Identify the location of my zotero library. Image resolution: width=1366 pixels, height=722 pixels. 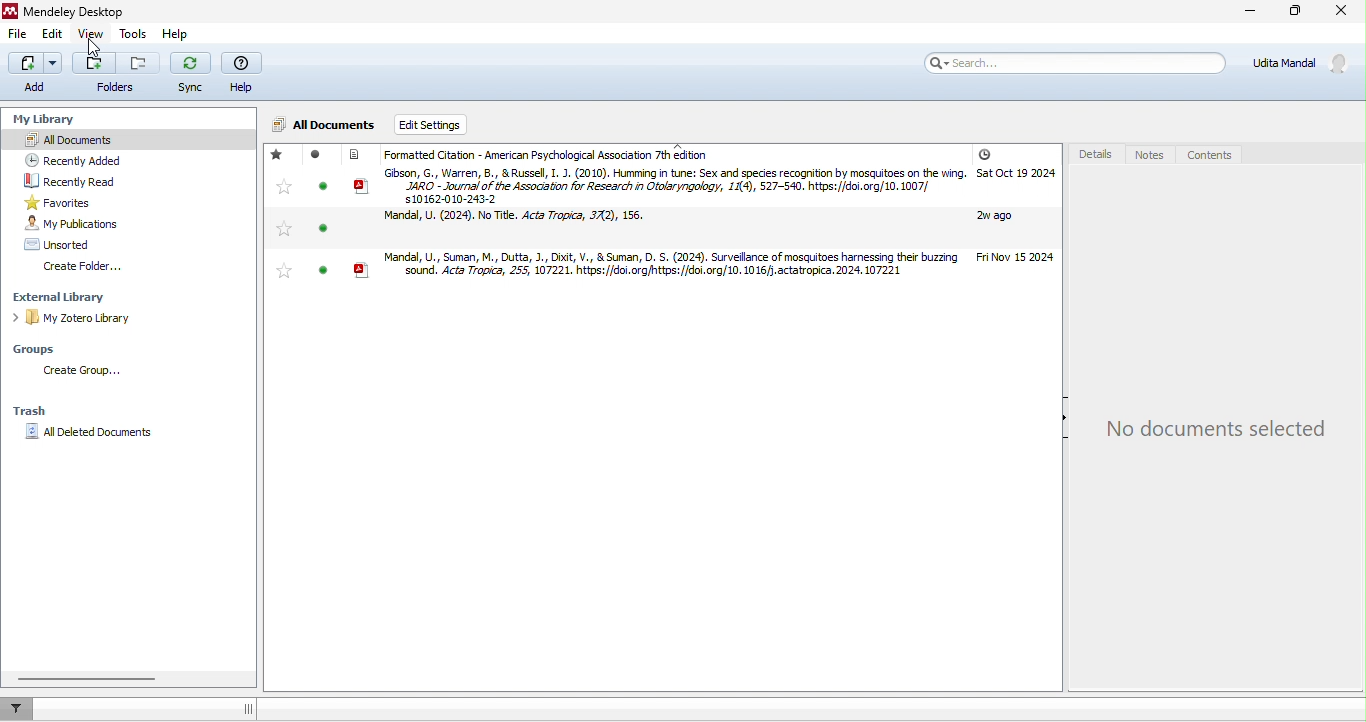
(76, 318).